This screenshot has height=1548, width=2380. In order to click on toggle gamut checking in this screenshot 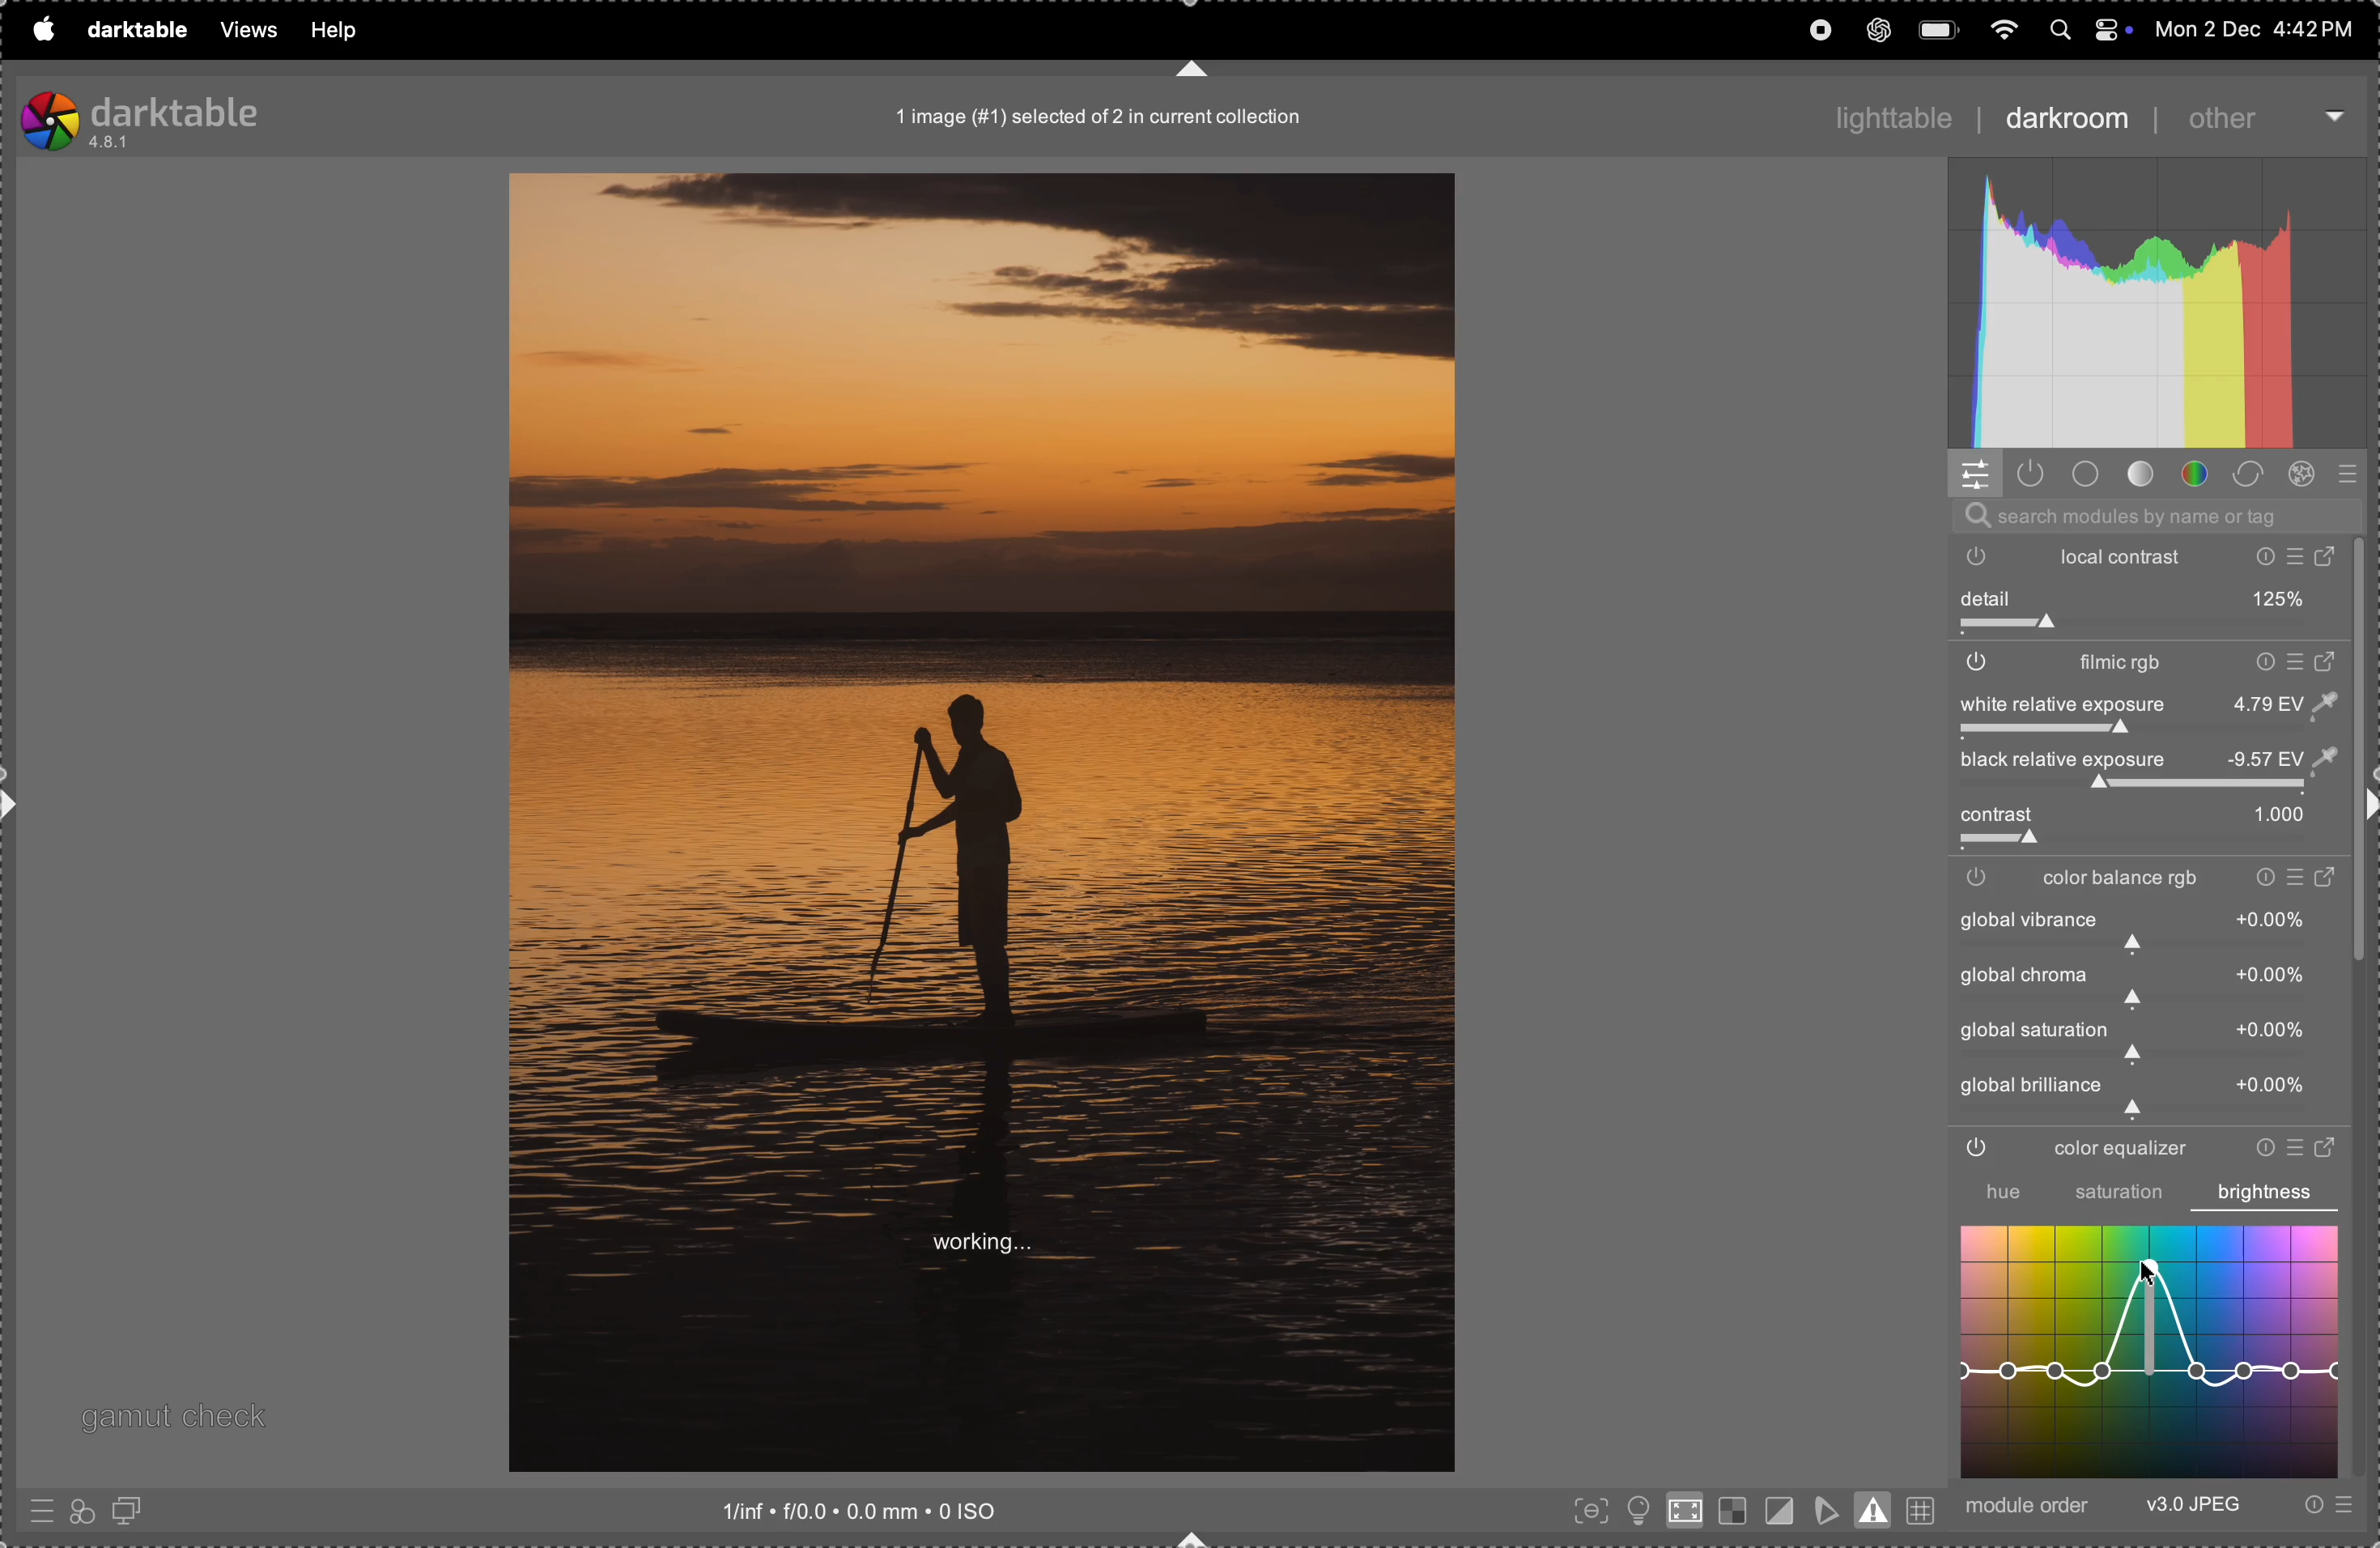, I will do `click(1876, 1509)`.